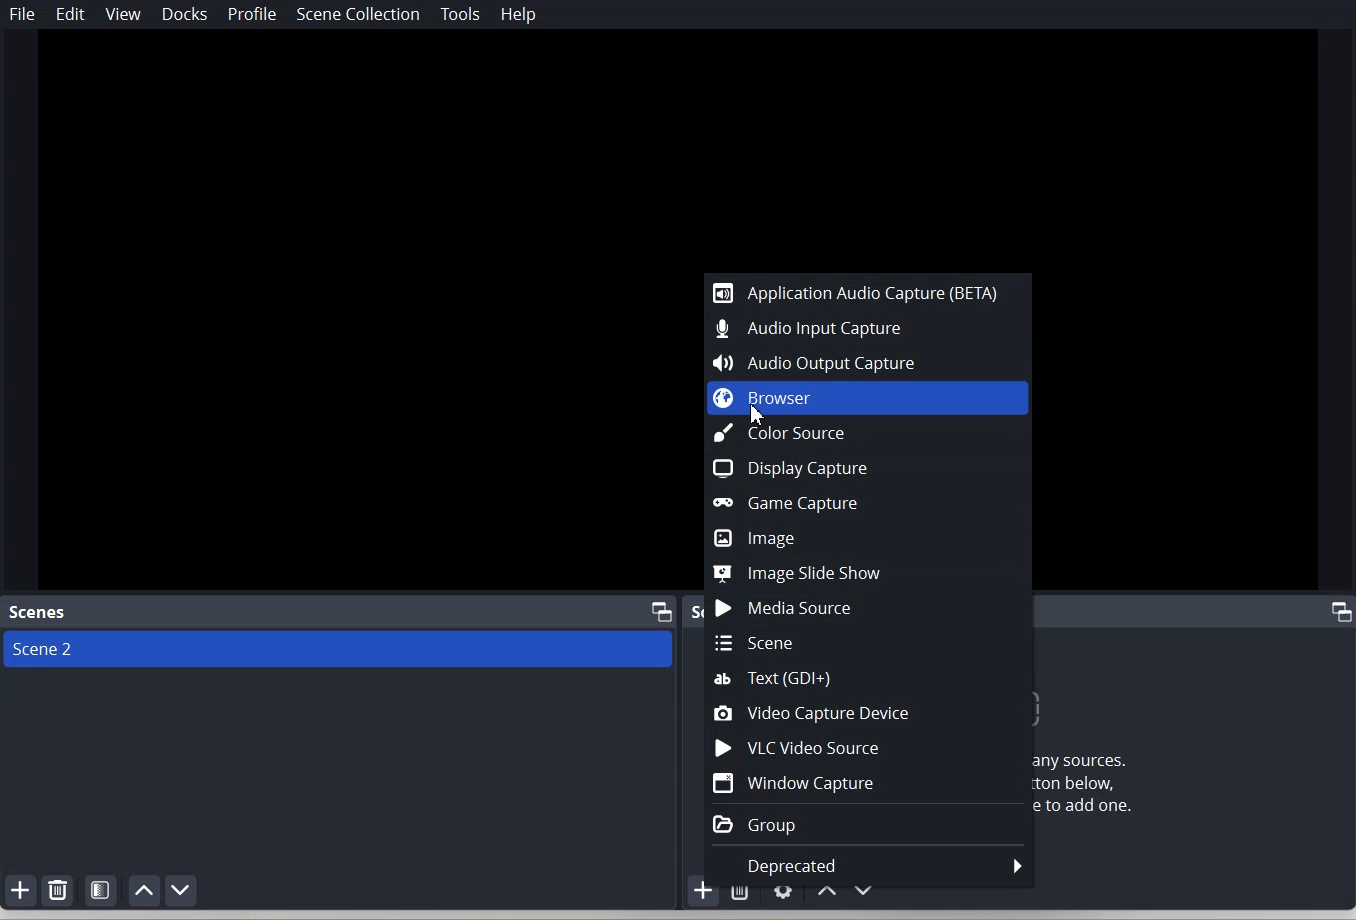 The width and height of the screenshot is (1356, 920). What do you see at coordinates (869, 642) in the screenshot?
I see `Scene` at bounding box center [869, 642].